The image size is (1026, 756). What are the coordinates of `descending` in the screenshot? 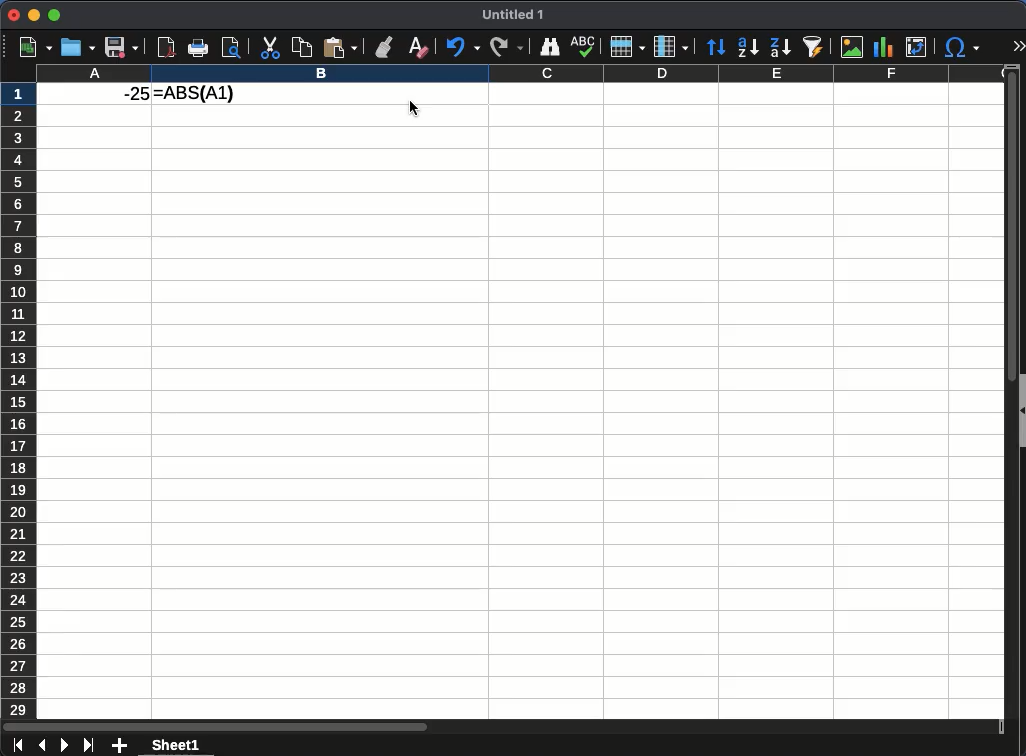 It's located at (782, 47).